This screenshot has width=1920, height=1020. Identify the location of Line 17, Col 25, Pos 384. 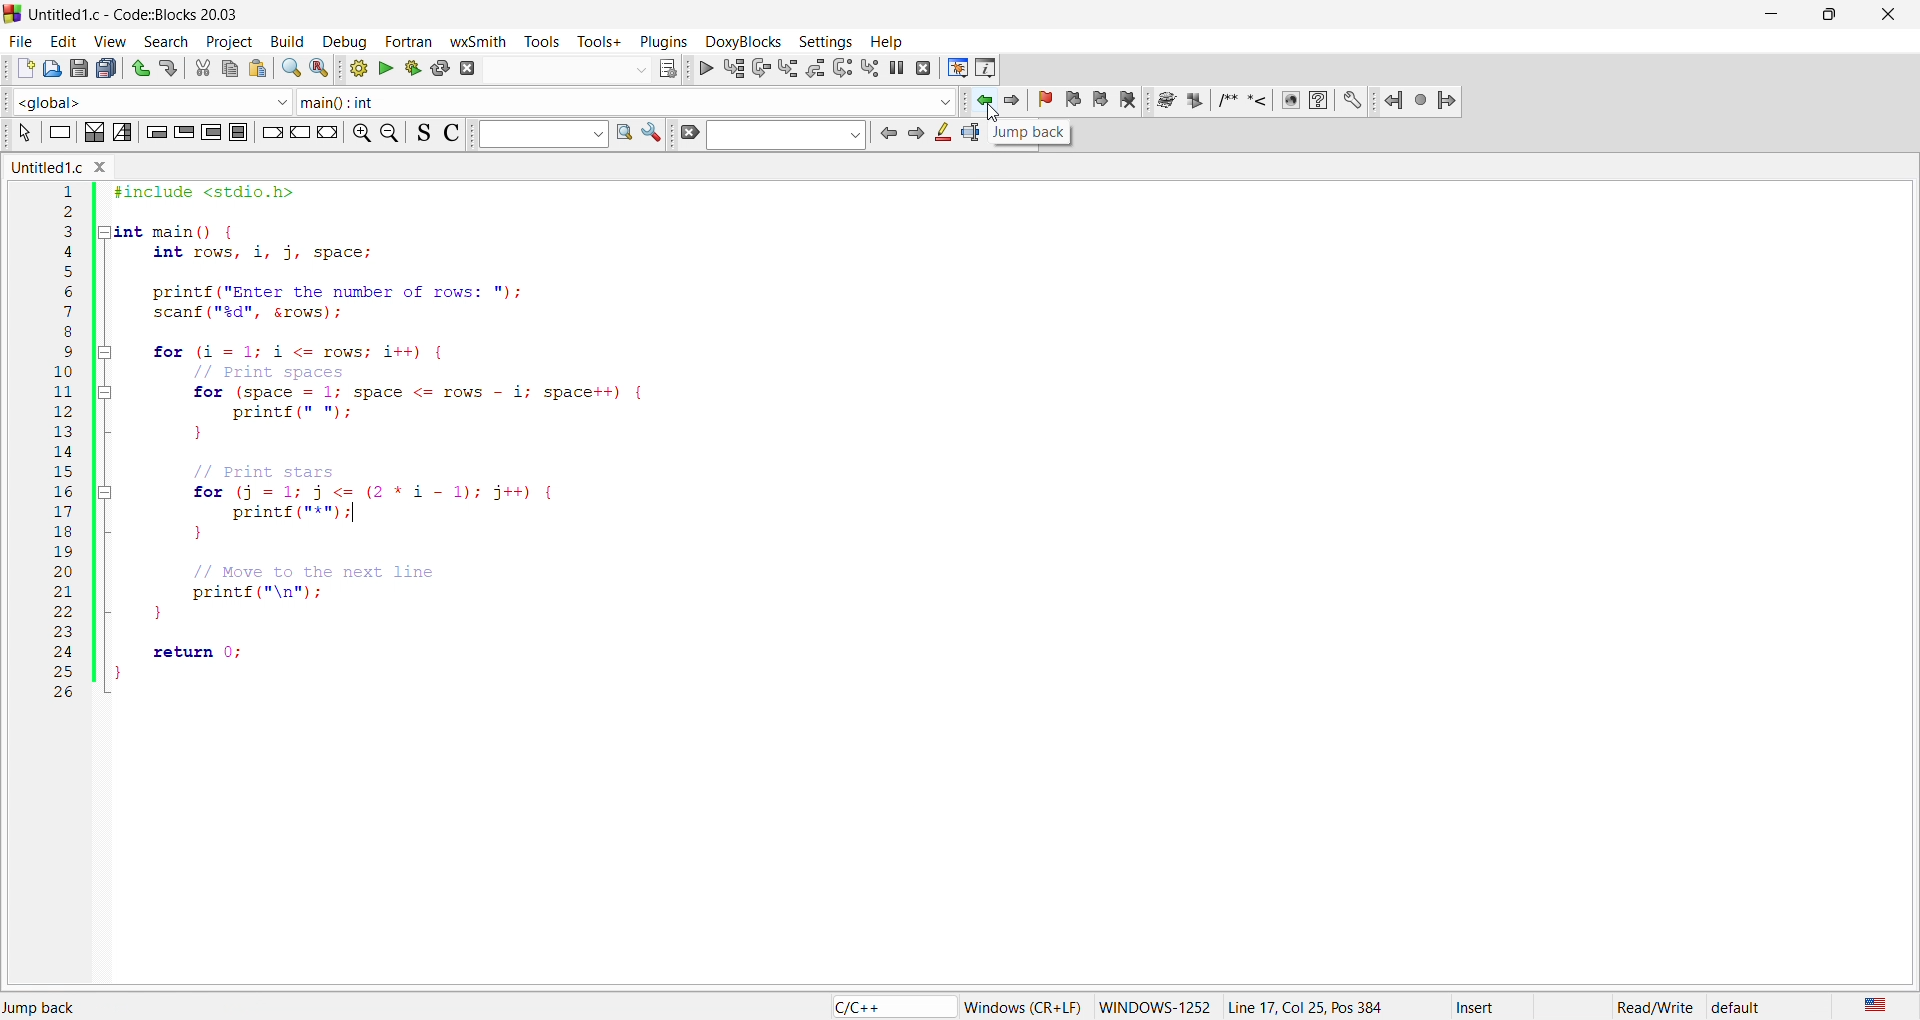
(1314, 1004).